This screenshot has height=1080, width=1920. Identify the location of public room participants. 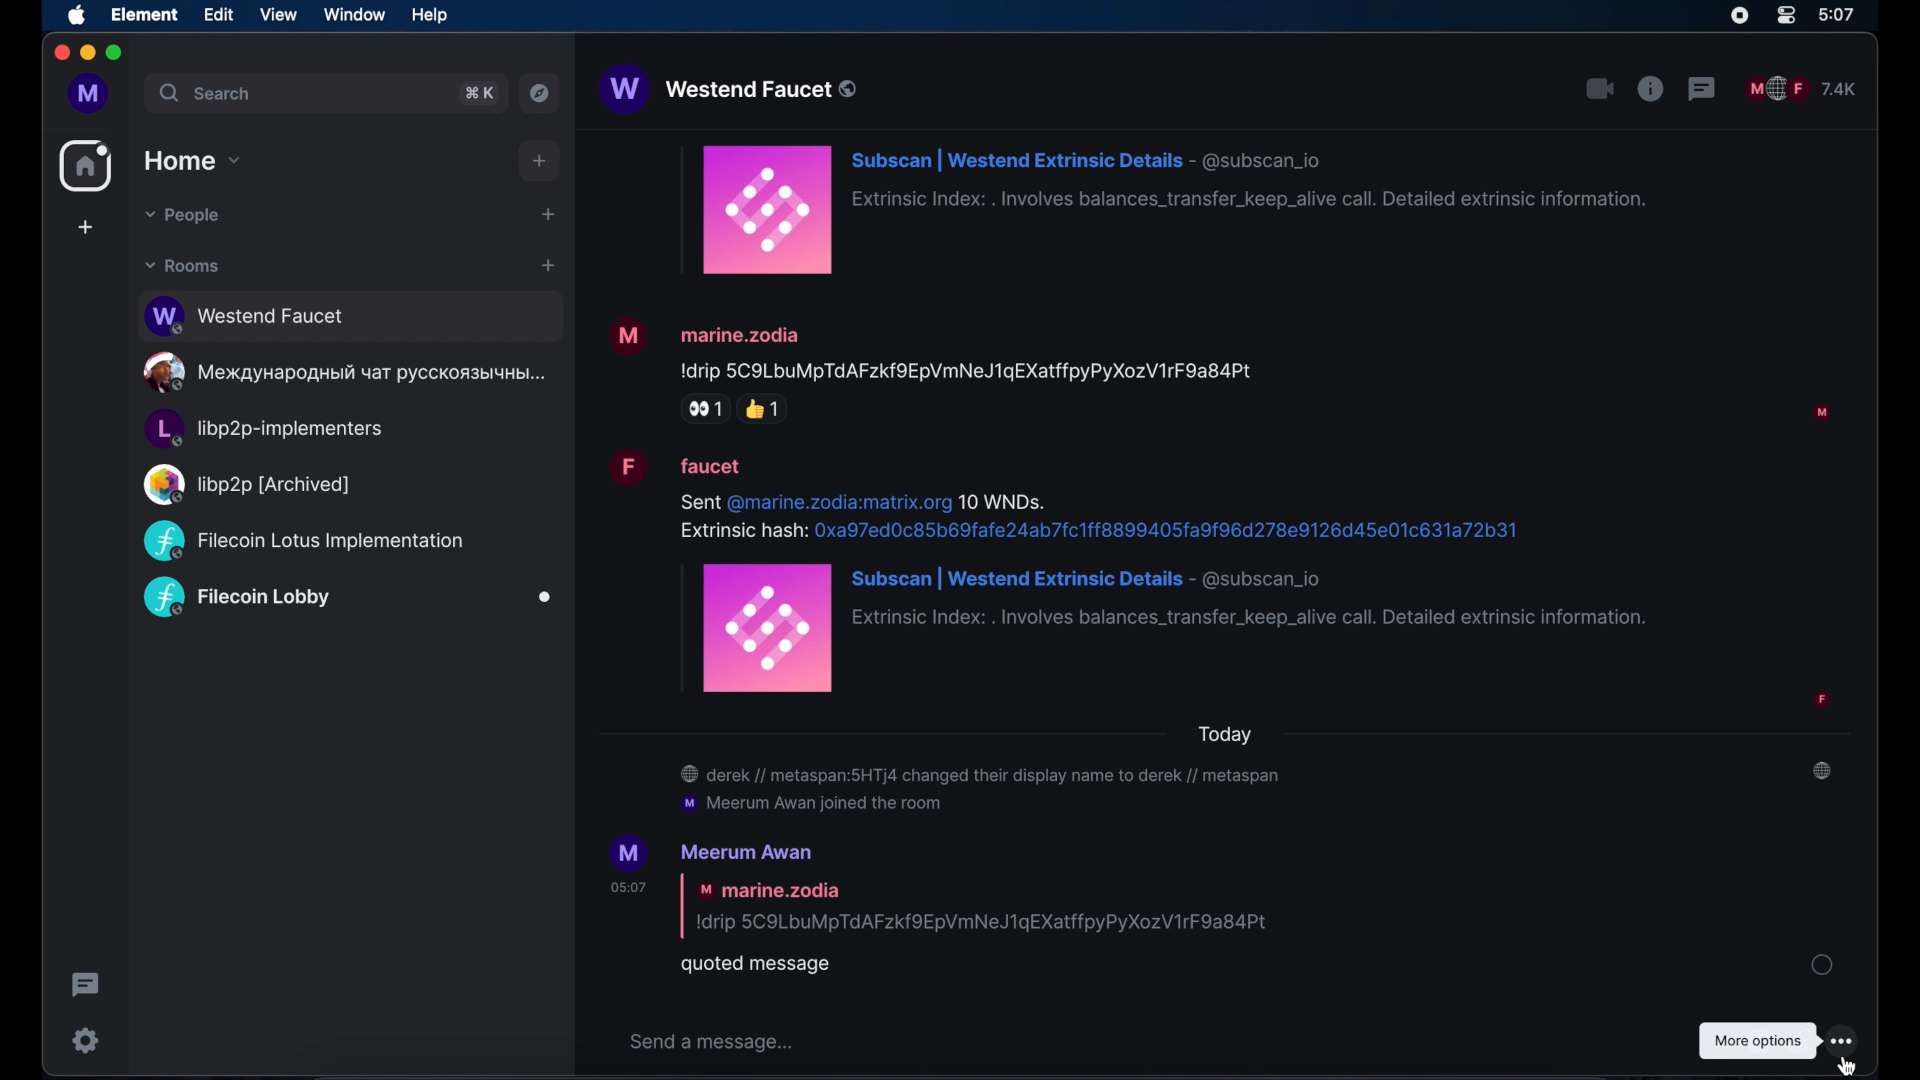
(1802, 89).